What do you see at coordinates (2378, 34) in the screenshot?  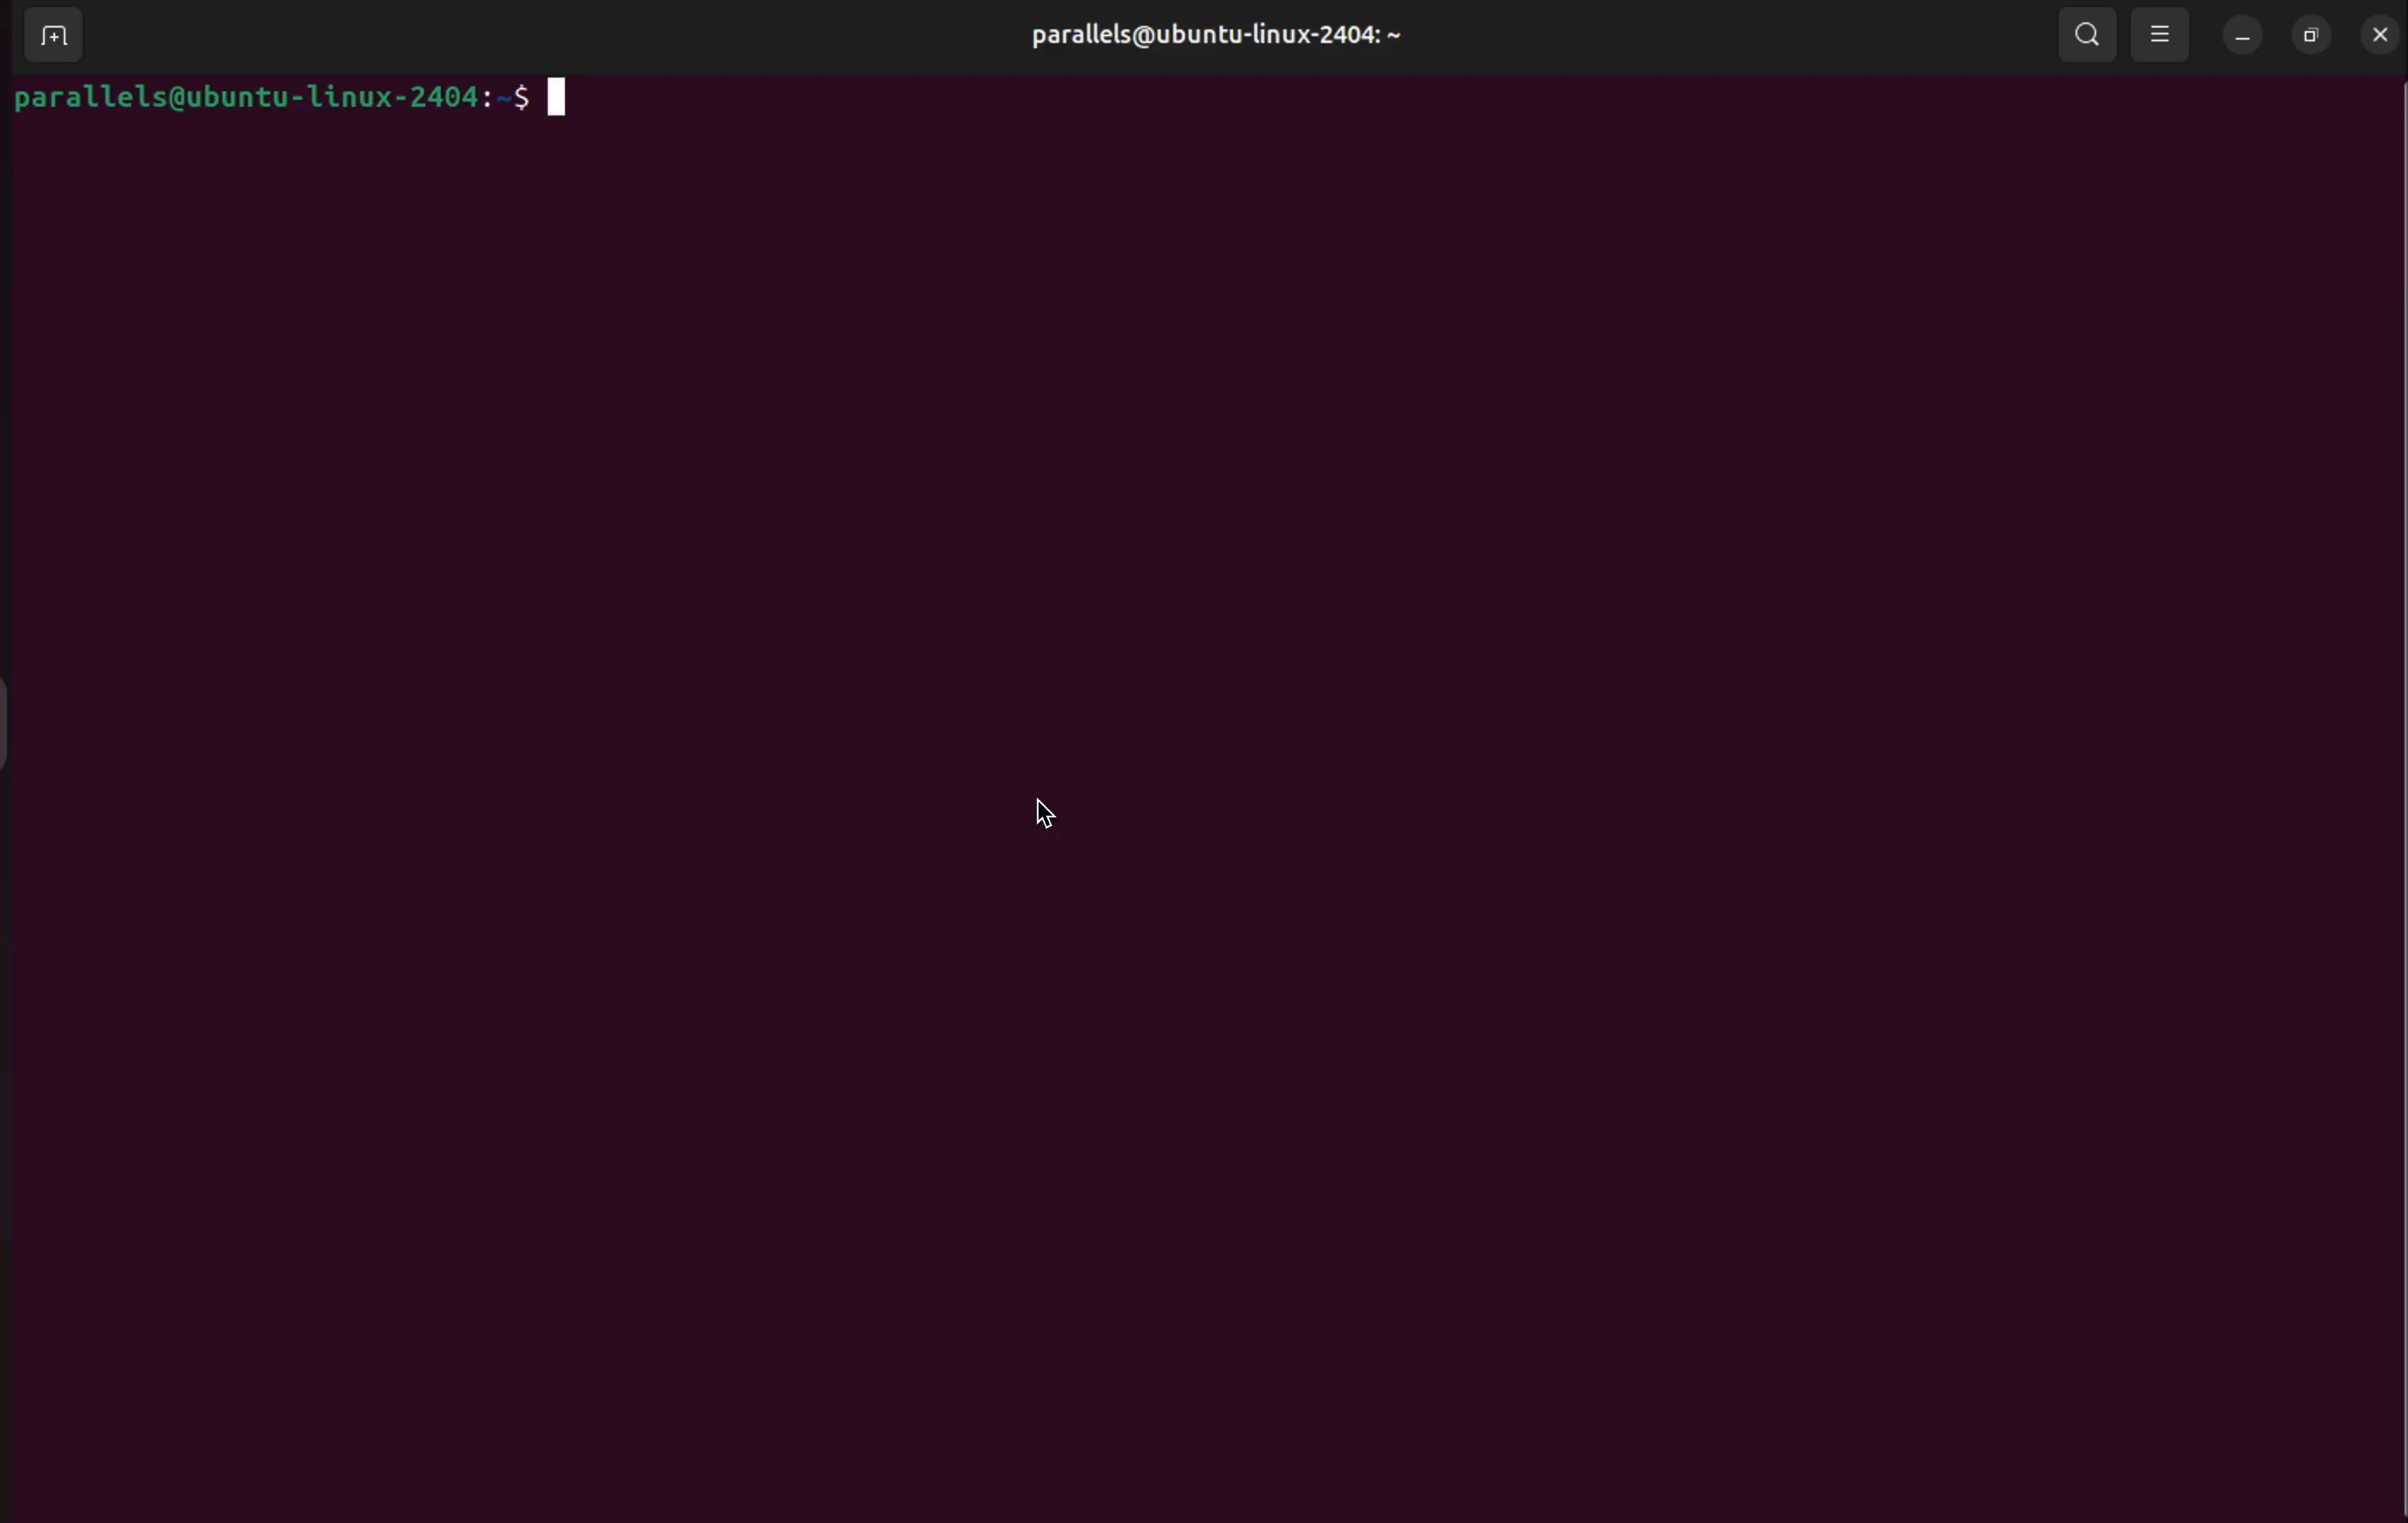 I see `close` at bounding box center [2378, 34].